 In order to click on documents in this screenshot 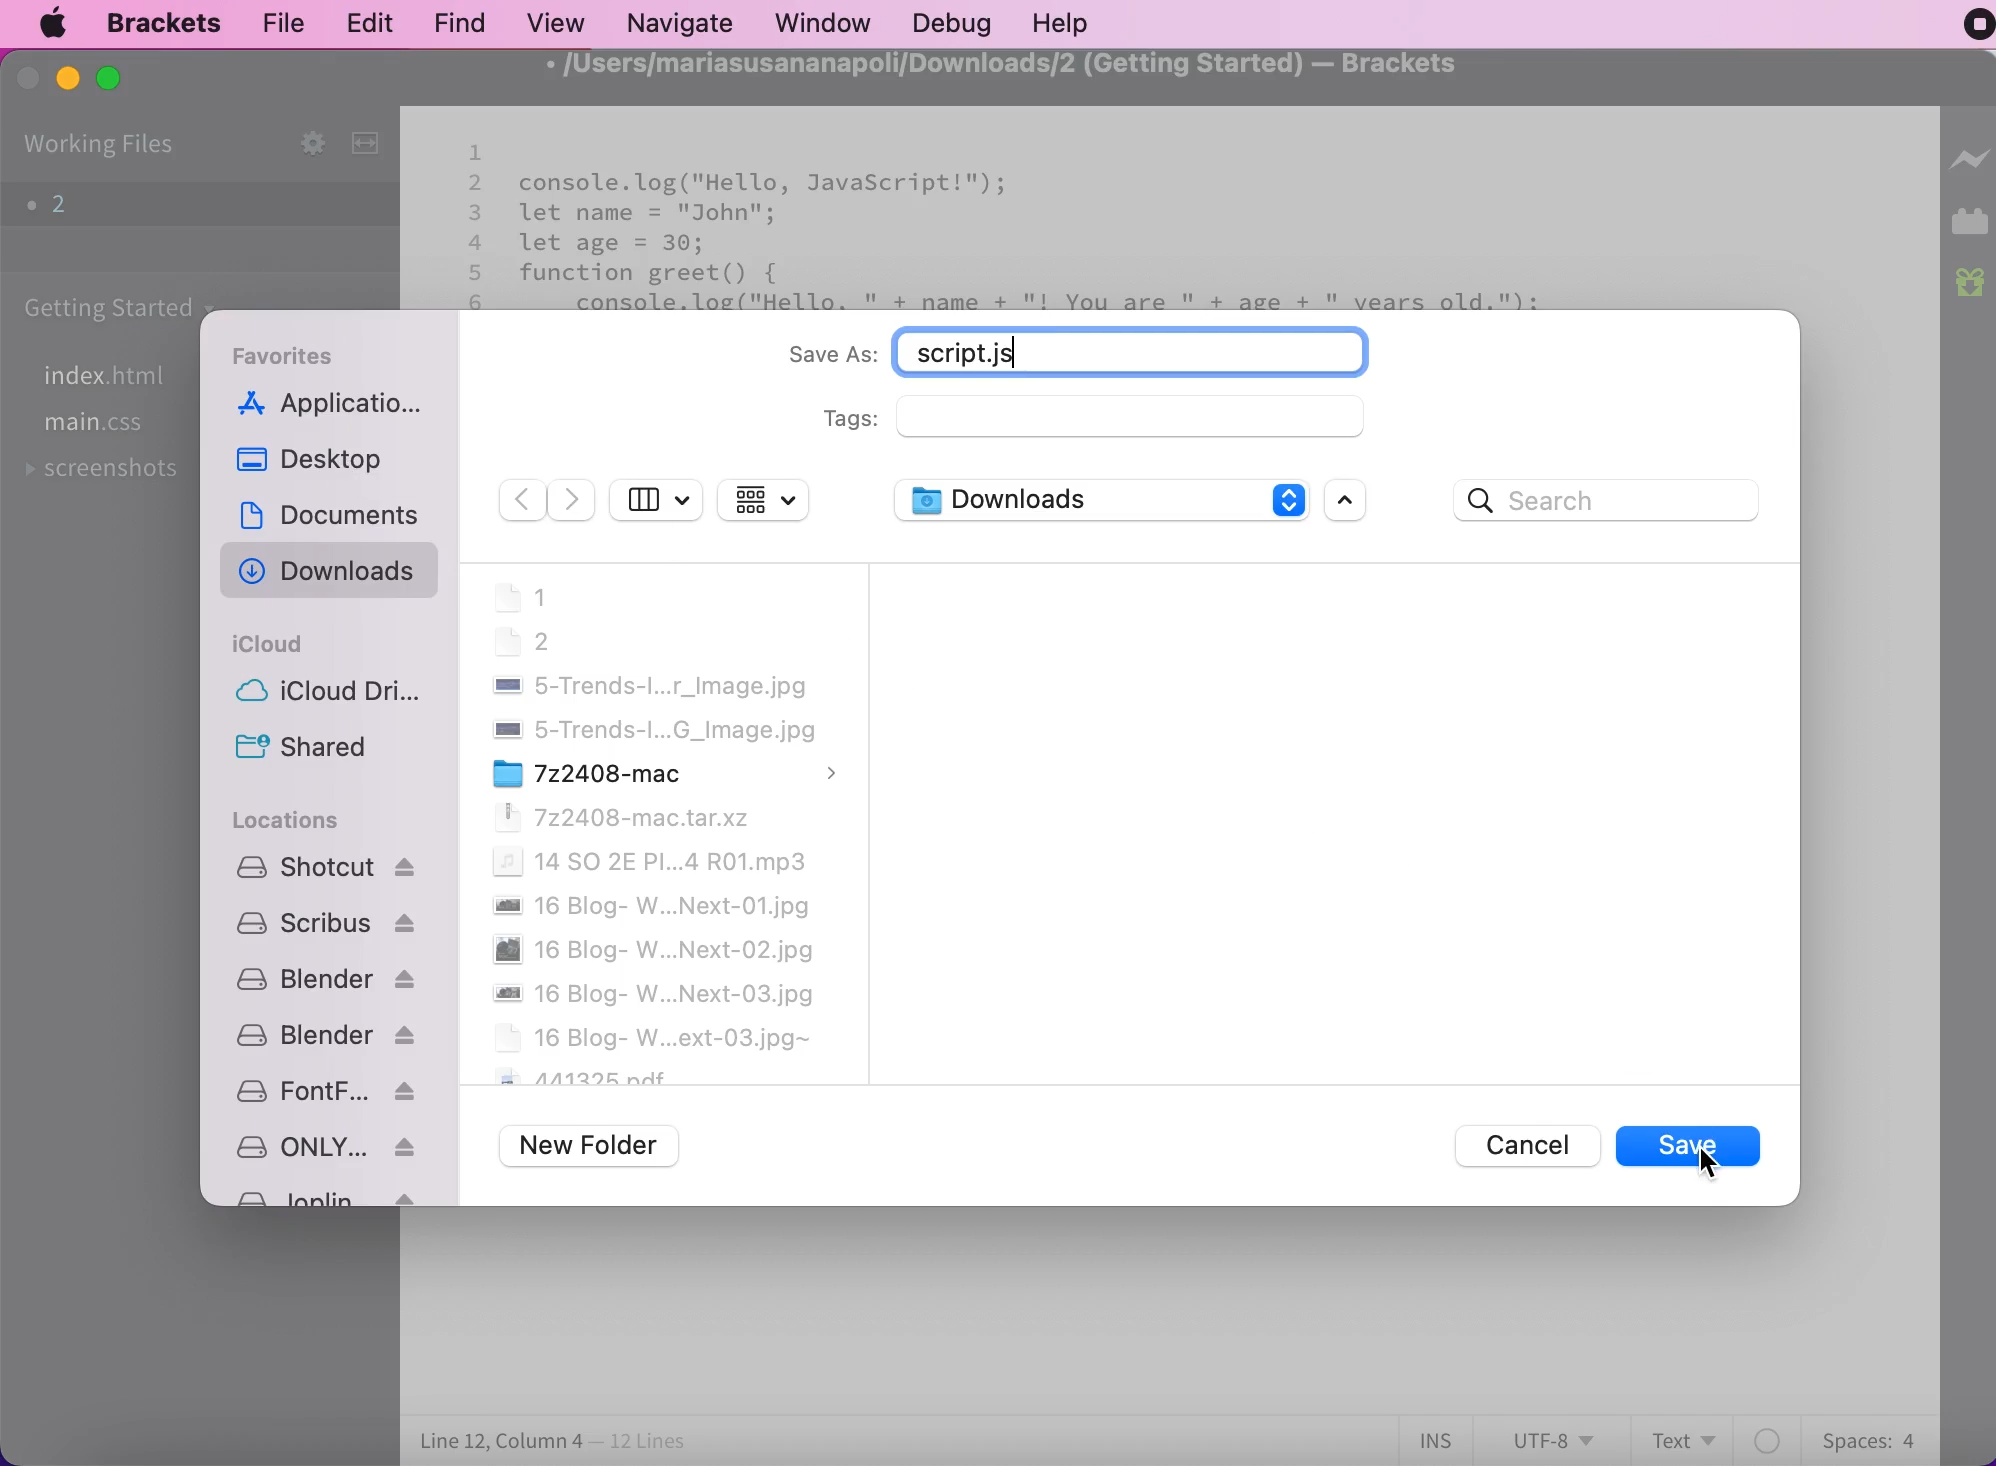, I will do `click(341, 512)`.